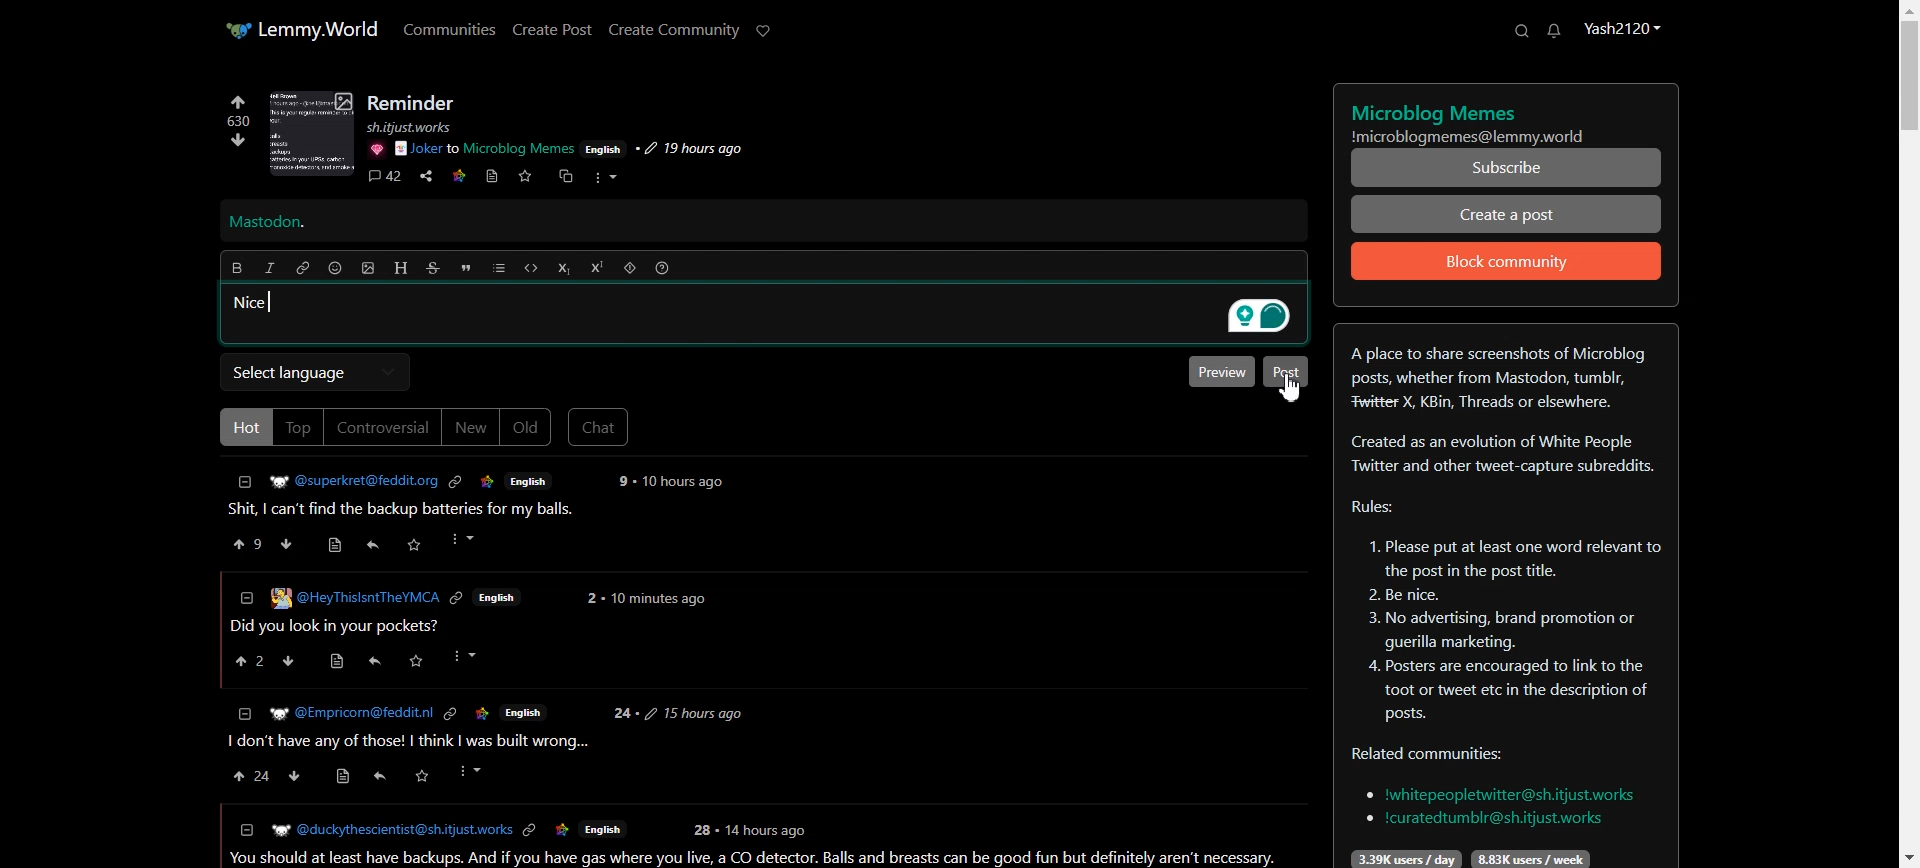 The height and width of the screenshot is (868, 1920). I want to click on Chat, so click(599, 427).